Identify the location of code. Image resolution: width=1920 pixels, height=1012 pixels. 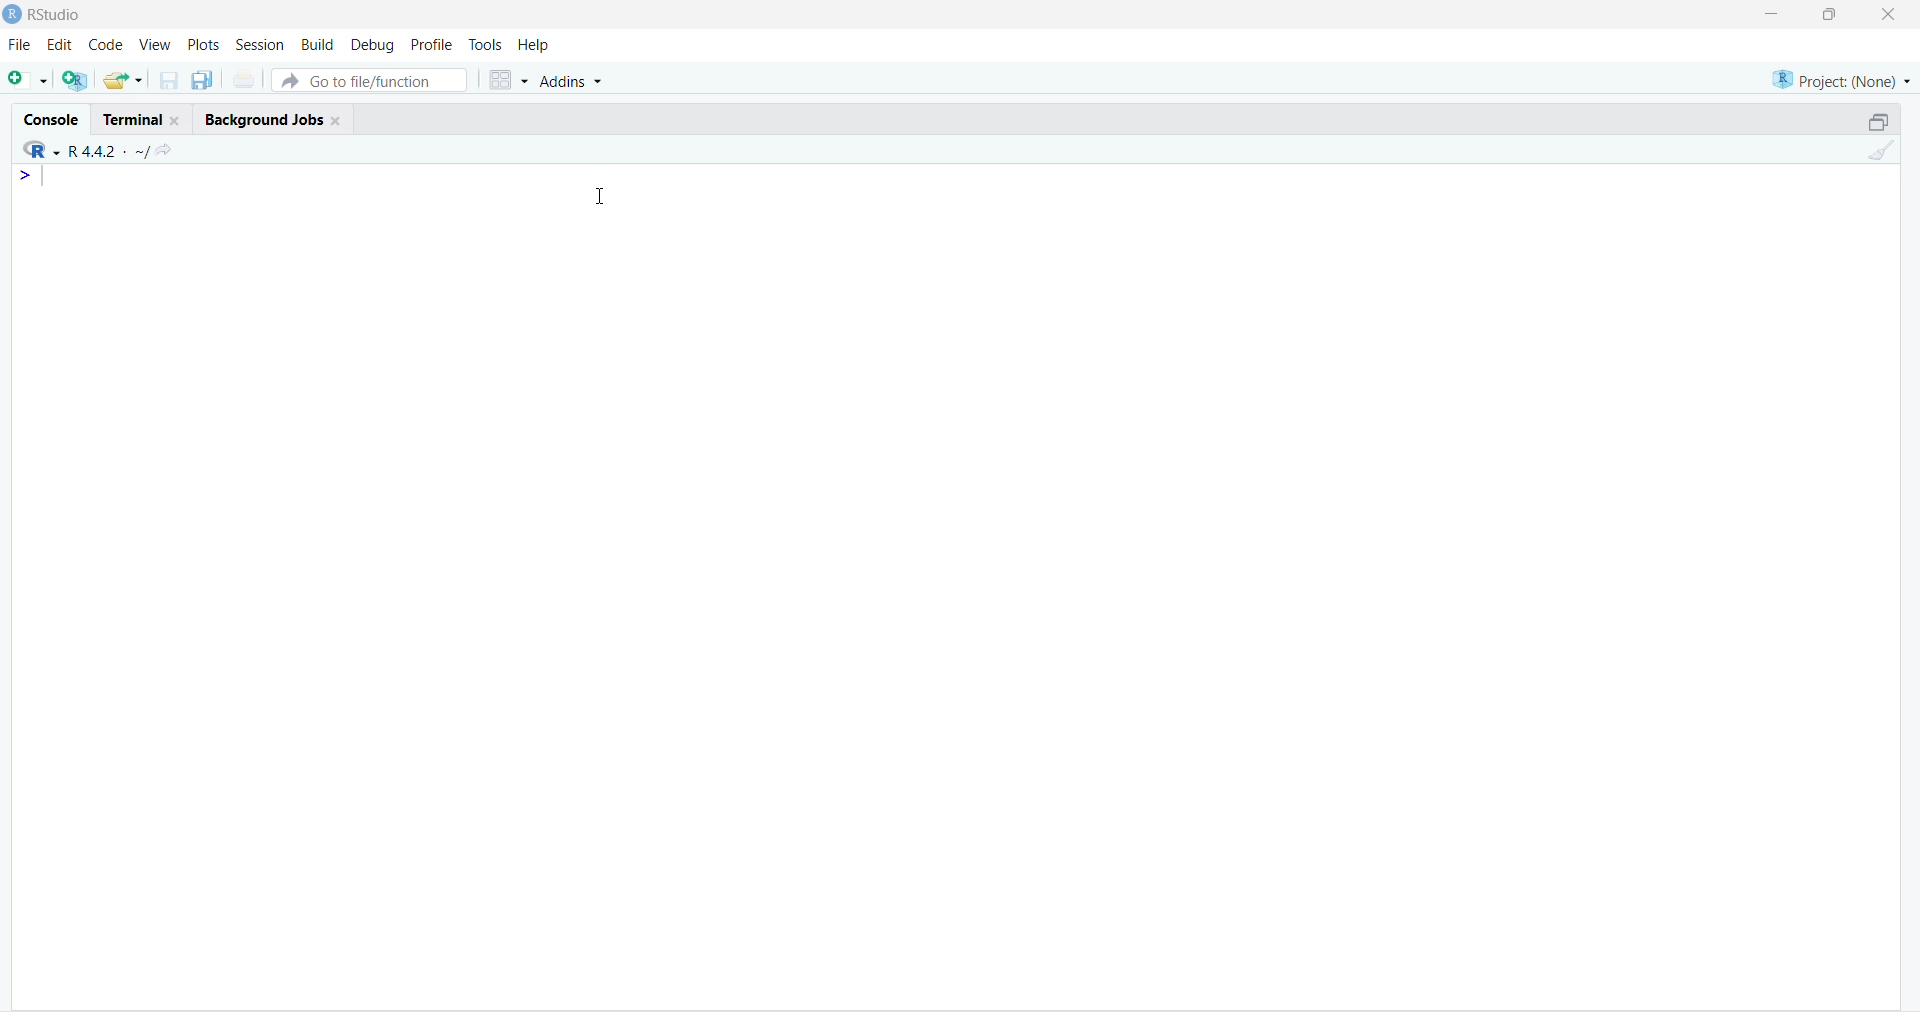
(105, 45).